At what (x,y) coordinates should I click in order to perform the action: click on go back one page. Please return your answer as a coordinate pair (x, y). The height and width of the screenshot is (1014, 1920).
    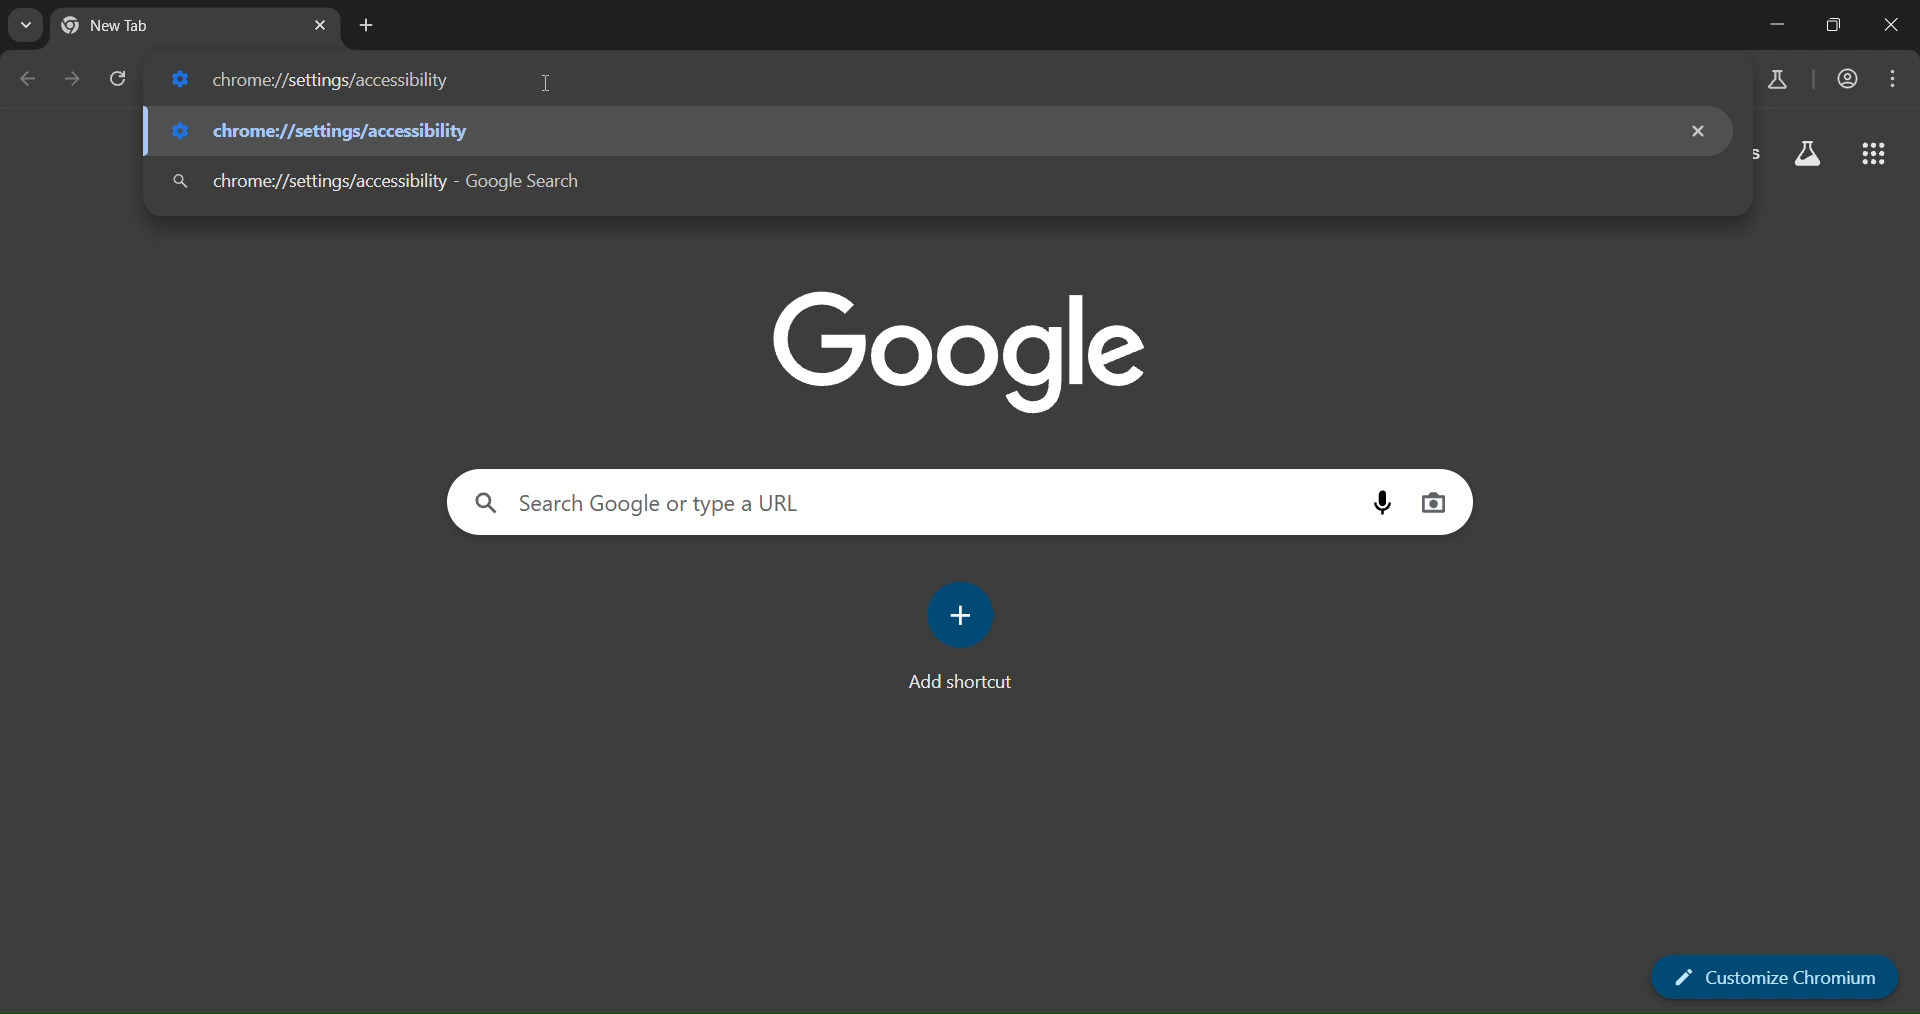
    Looking at the image, I should click on (32, 79).